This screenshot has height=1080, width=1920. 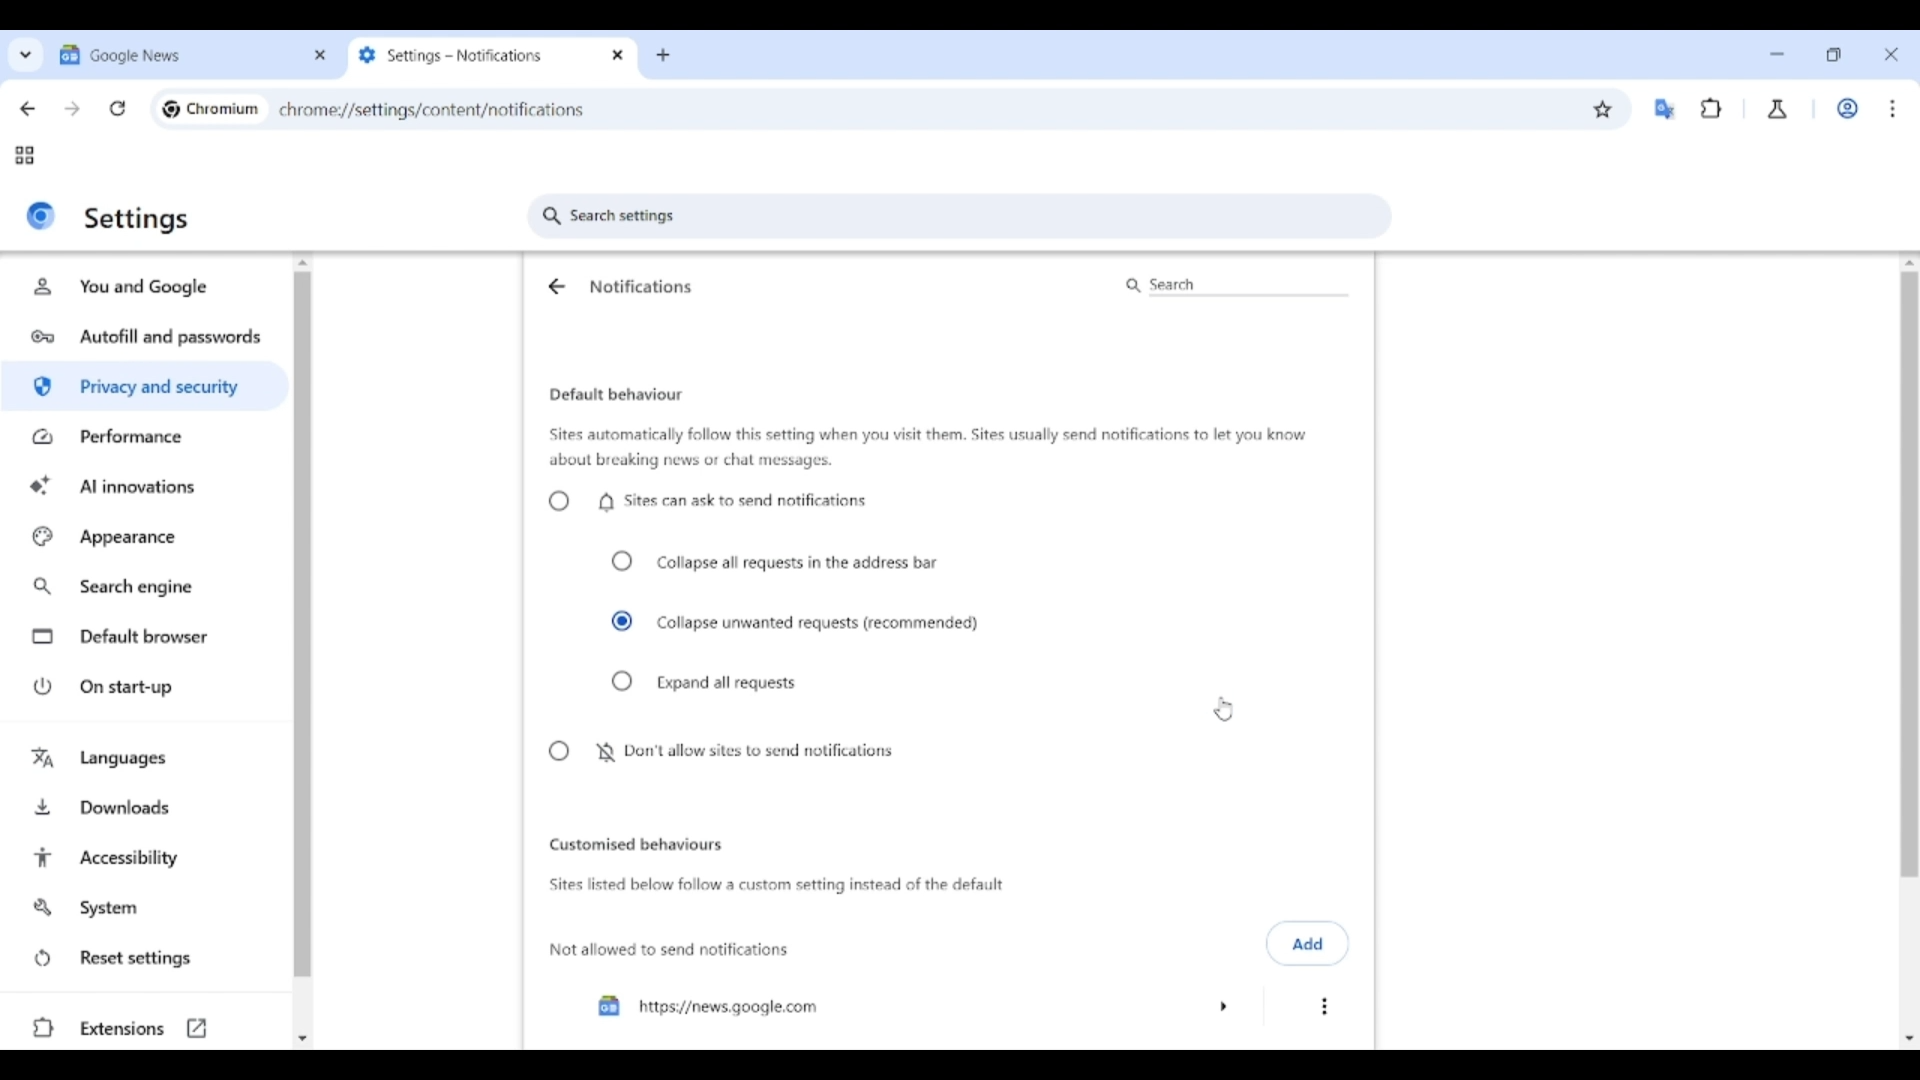 What do you see at coordinates (432, 108) in the screenshot?
I see `chromey//settings/content/notifications` at bounding box center [432, 108].